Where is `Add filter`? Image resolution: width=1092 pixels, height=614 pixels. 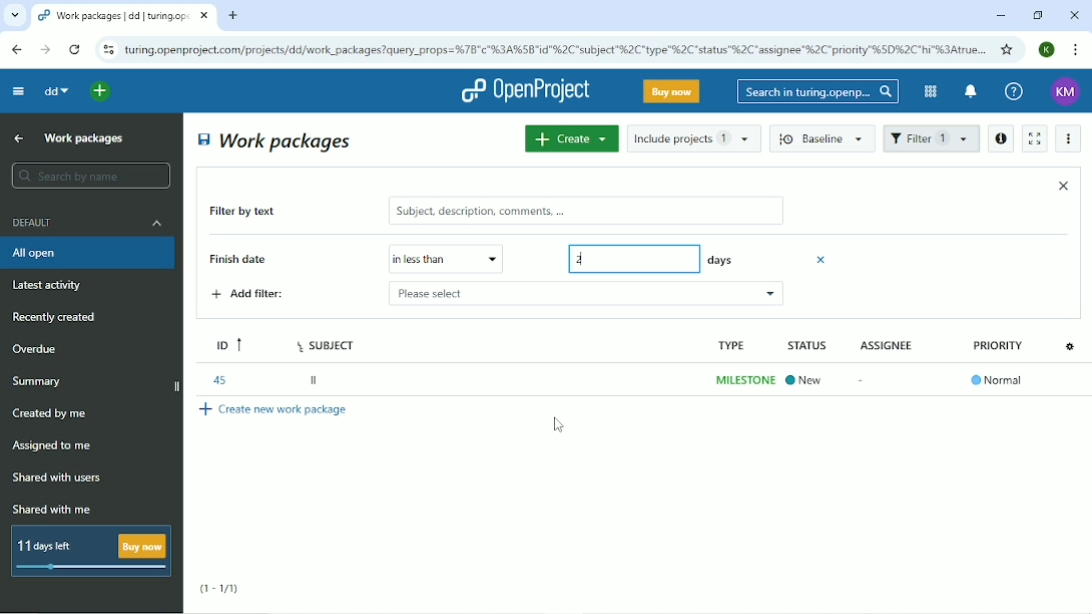 Add filter is located at coordinates (249, 294).